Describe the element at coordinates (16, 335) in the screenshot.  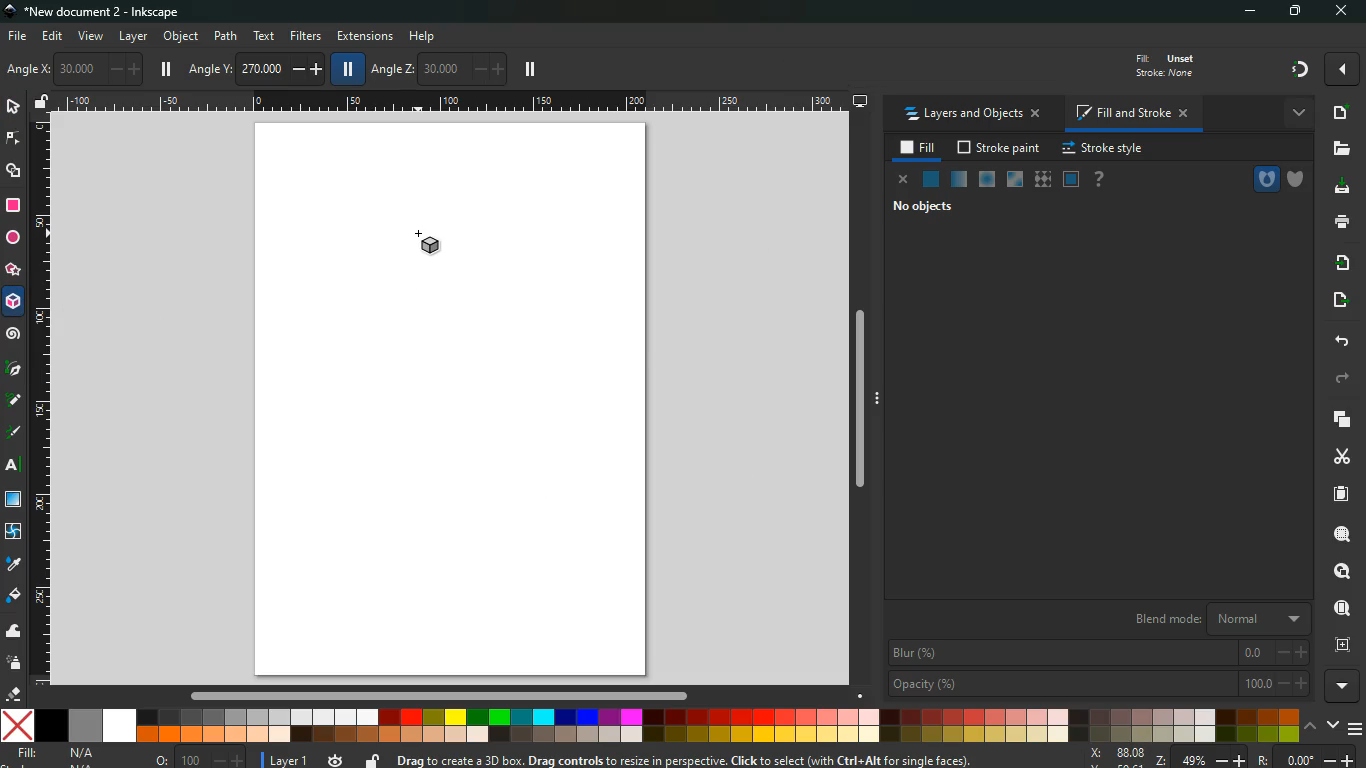
I see `Spiral` at that location.